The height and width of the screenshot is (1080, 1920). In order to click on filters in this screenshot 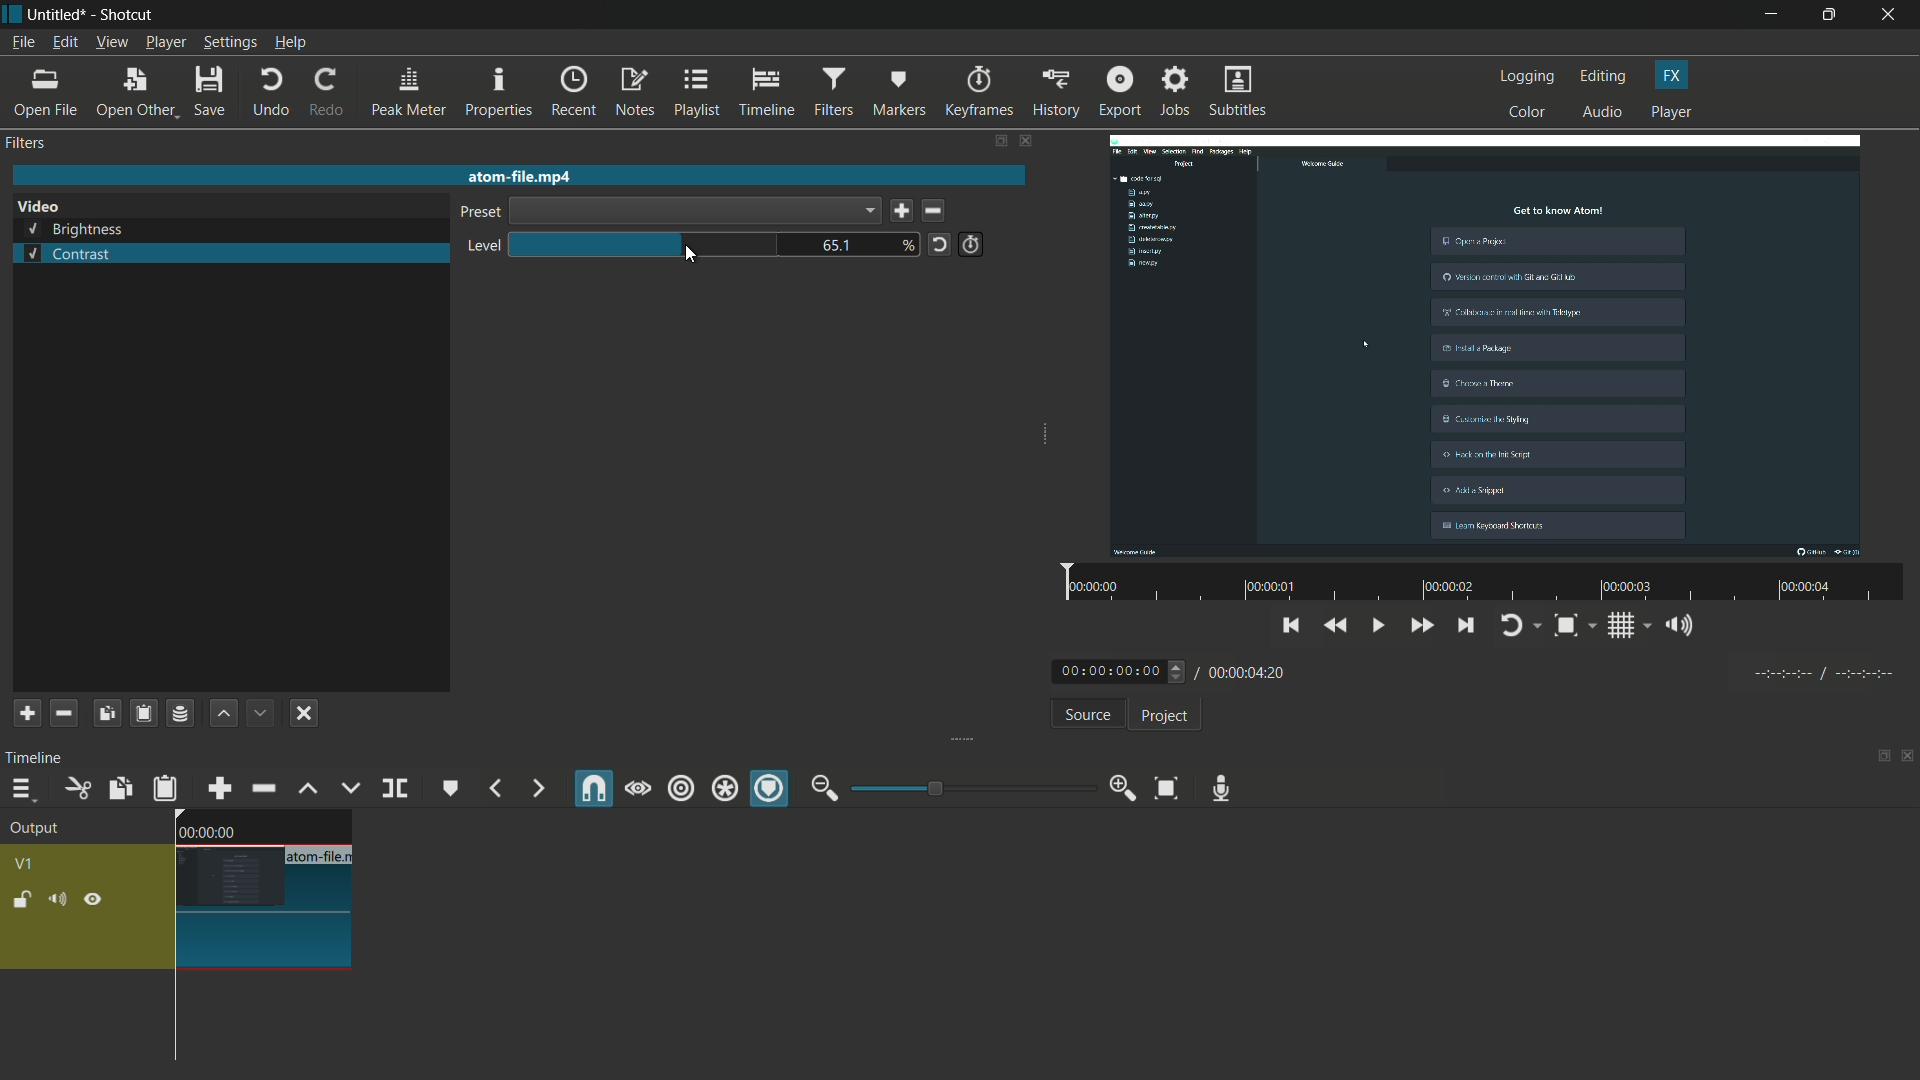, I will do `click(832, 92)`.